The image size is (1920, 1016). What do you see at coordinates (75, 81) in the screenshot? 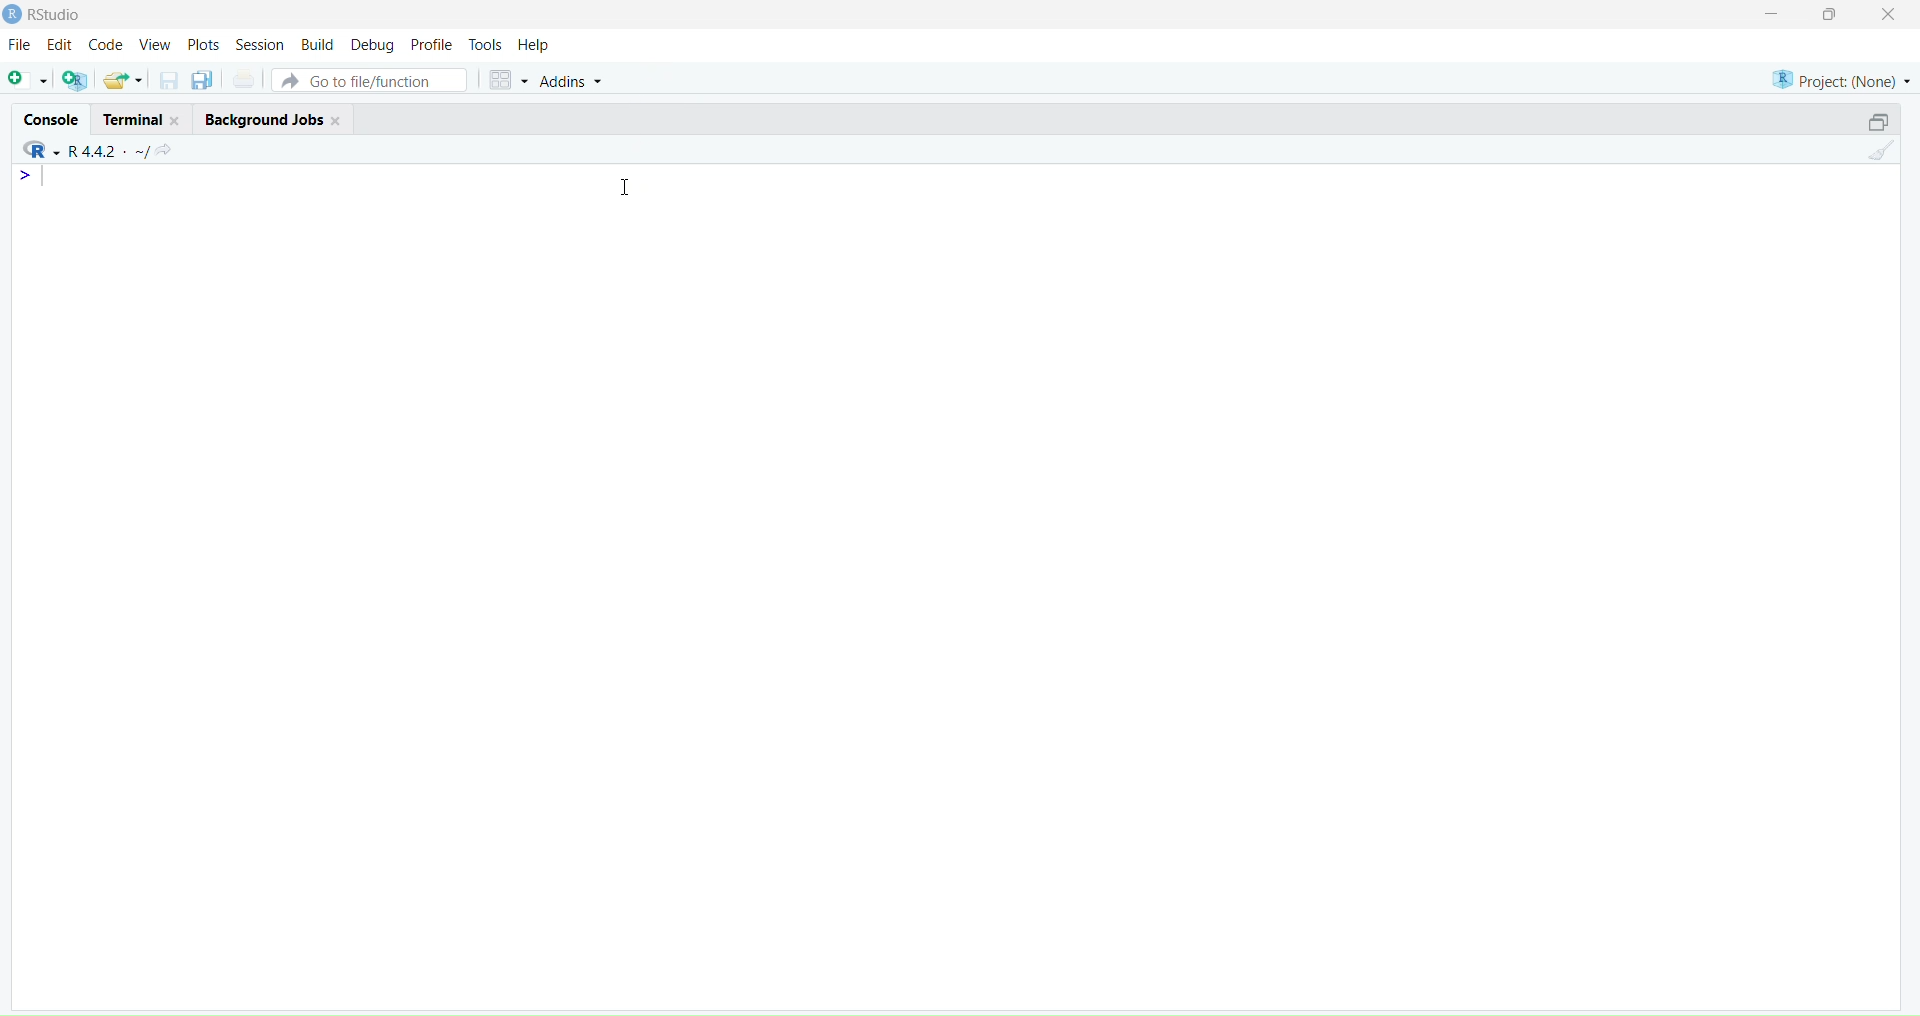
I see `create a project` at bounding box center [75, 81].